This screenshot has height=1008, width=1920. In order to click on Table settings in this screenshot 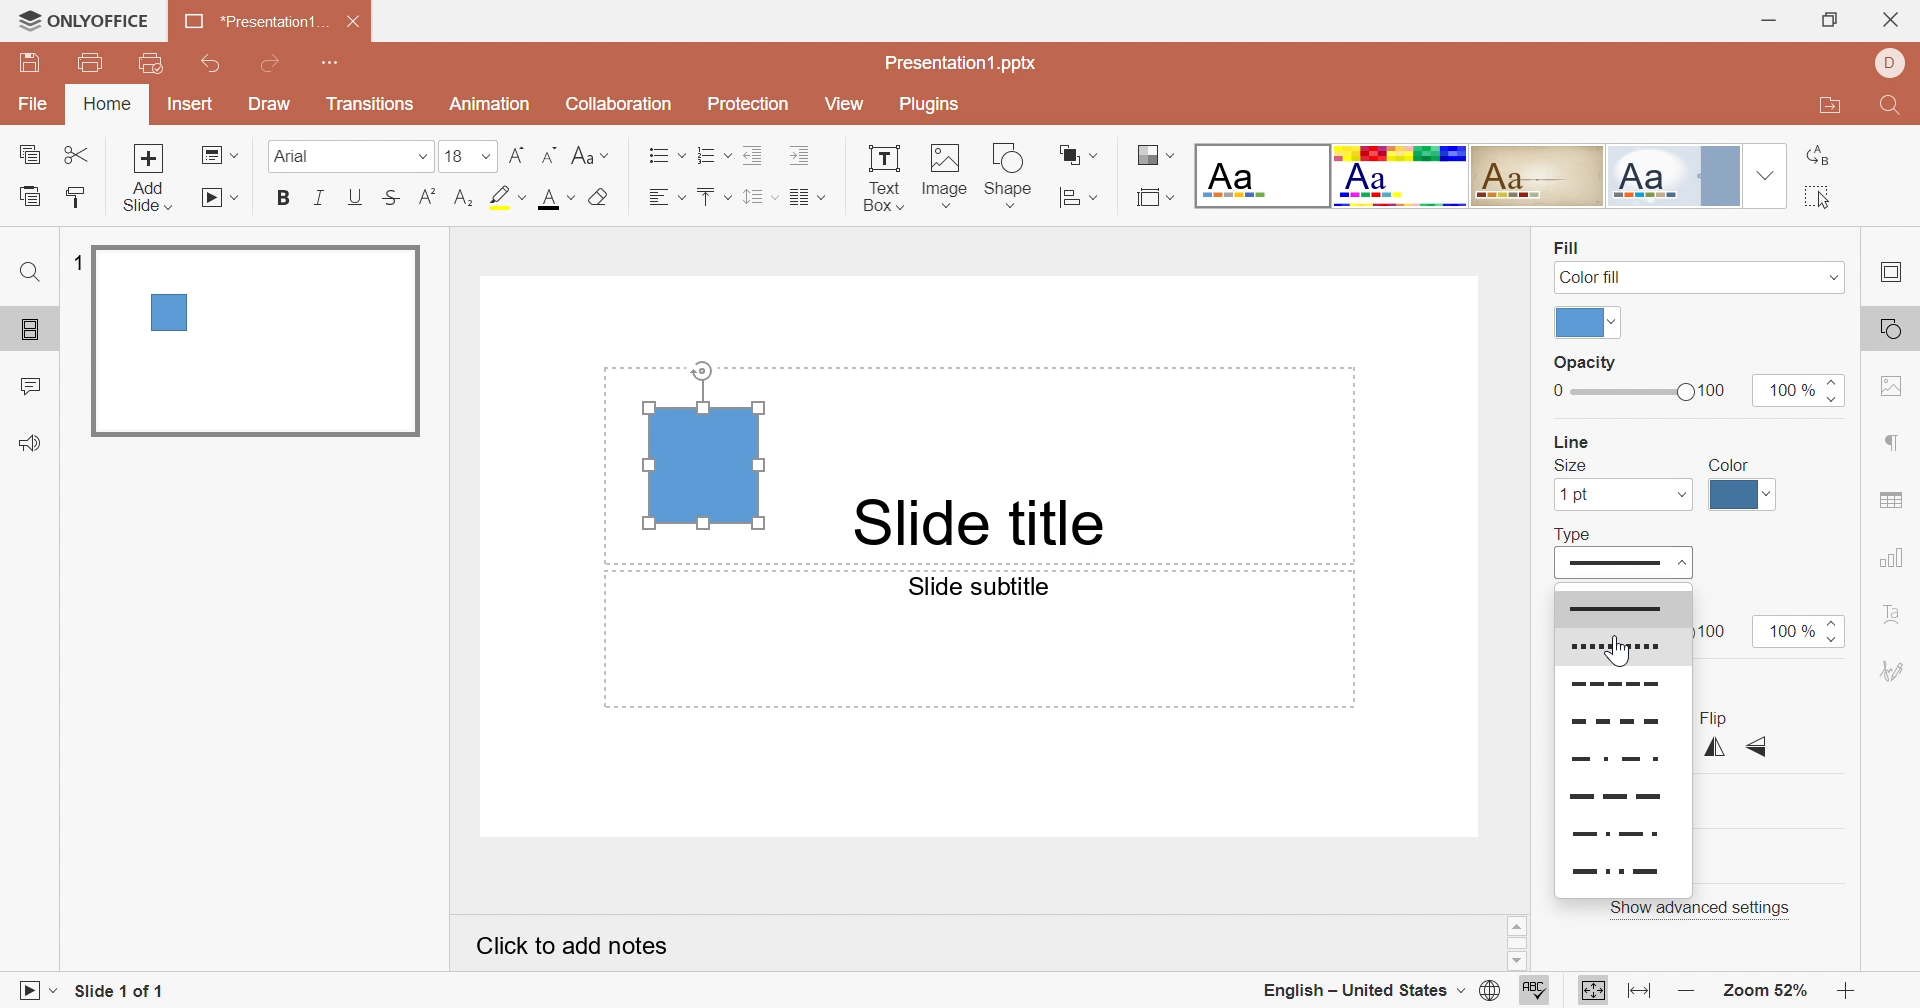, I will do `click(1892, 499)`.